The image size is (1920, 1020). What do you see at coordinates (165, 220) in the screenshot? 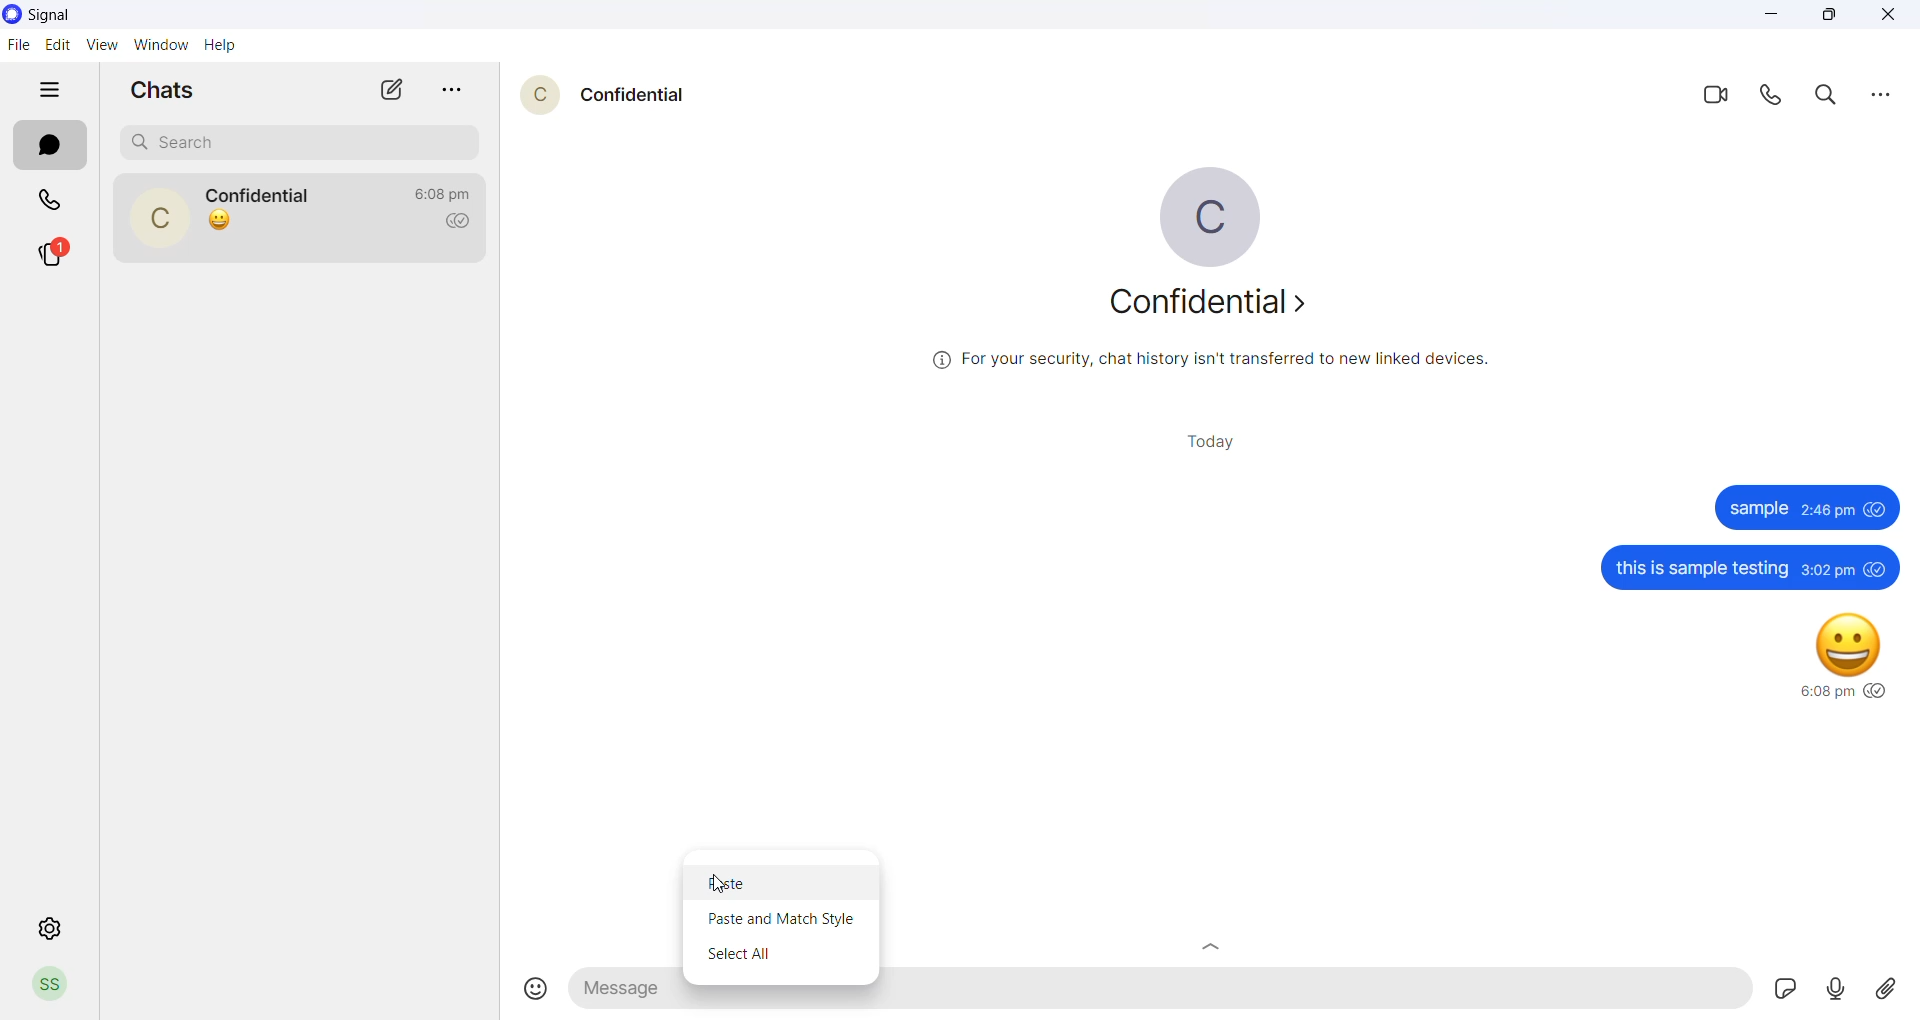
I see `contact profile picture` at bounding box center [165, 220].